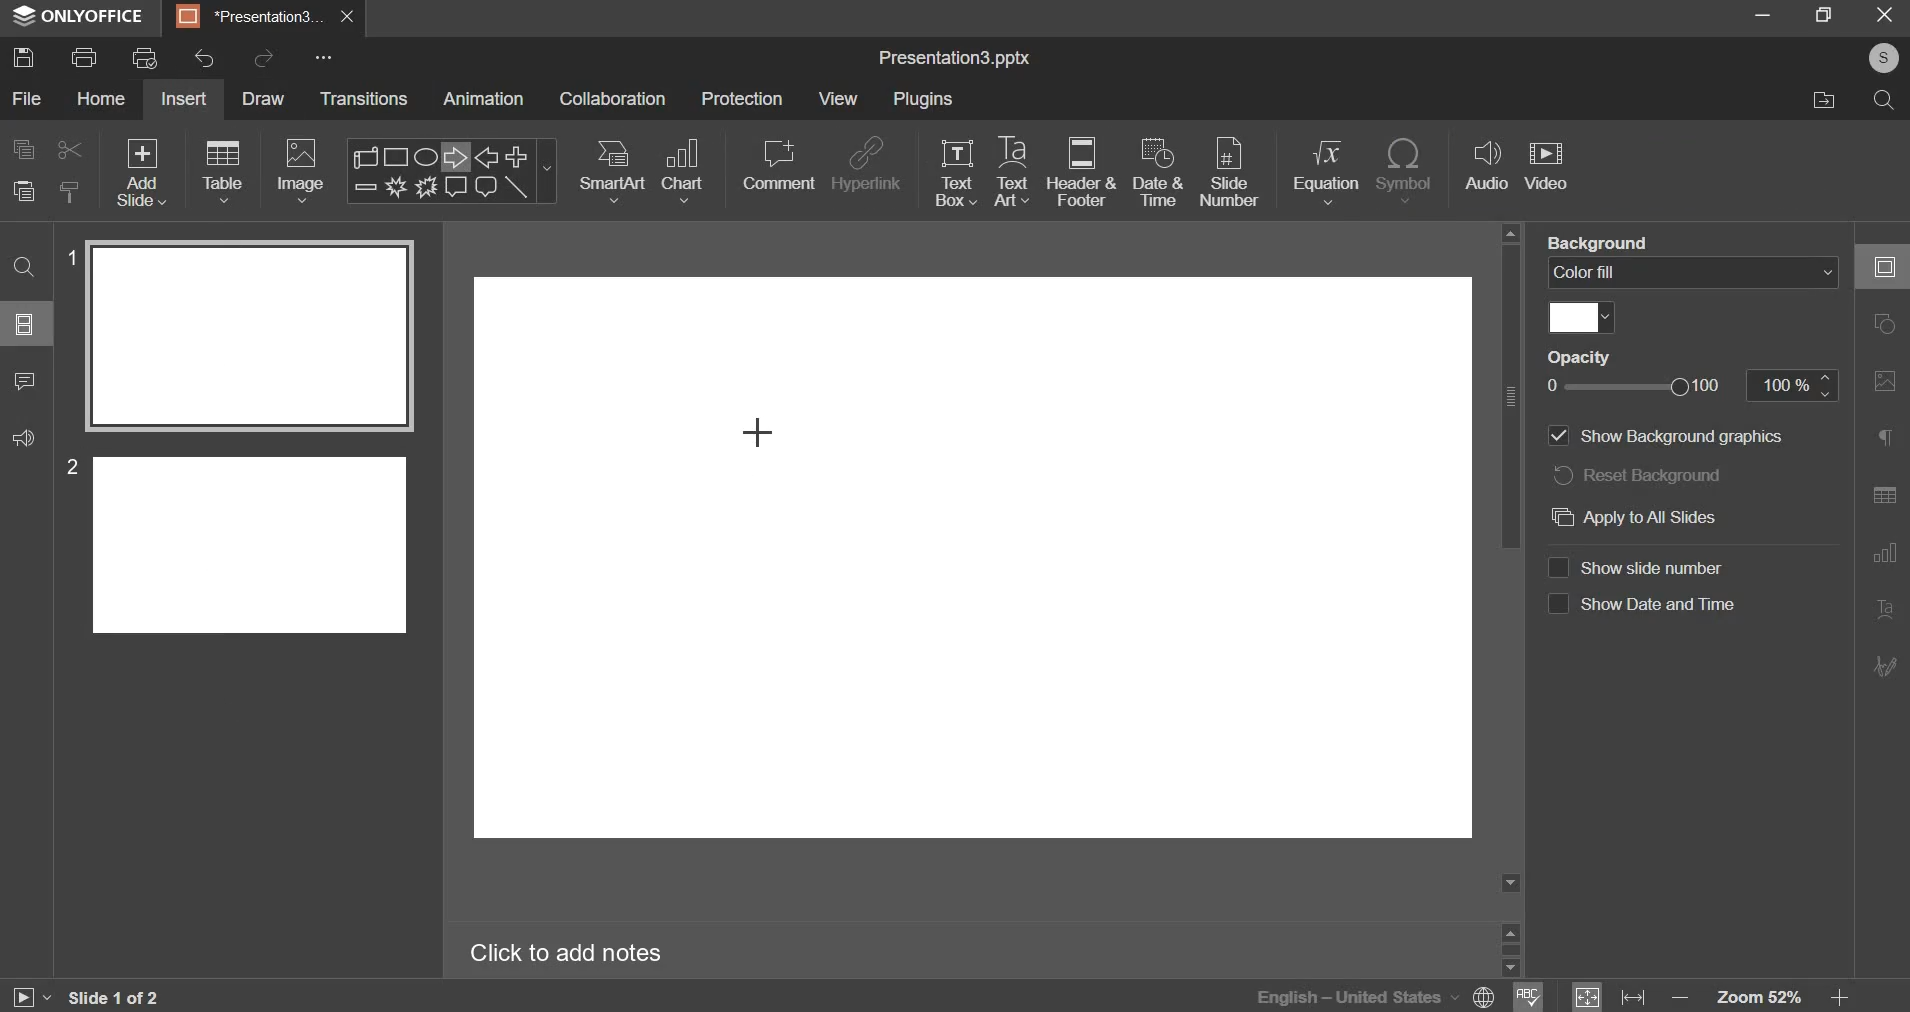  What do you see at coordinates (956, 173) in the screenshot?
I see `text box` at bounding box center [956, 173].